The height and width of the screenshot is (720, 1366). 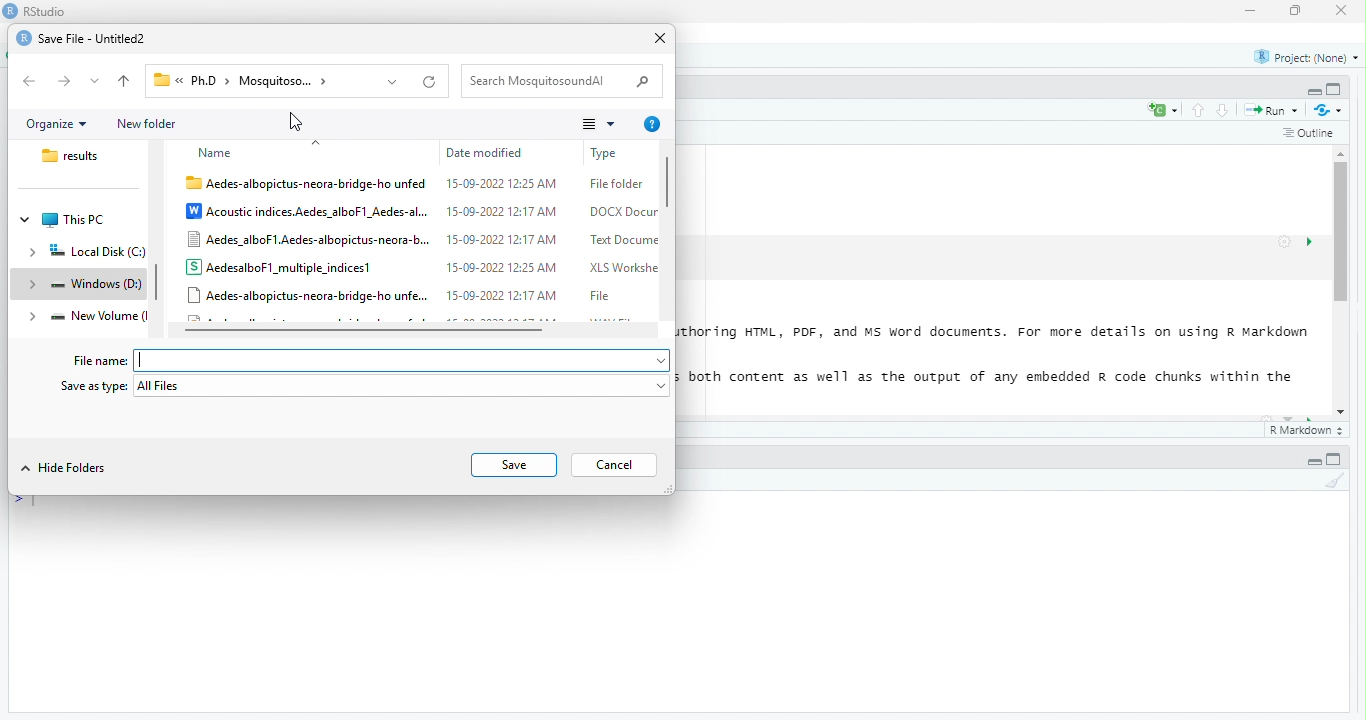 What do you see at coordinates (95, 284) in the screenshot?
I see `Windows (D:)` at bounding box center [95, 284].